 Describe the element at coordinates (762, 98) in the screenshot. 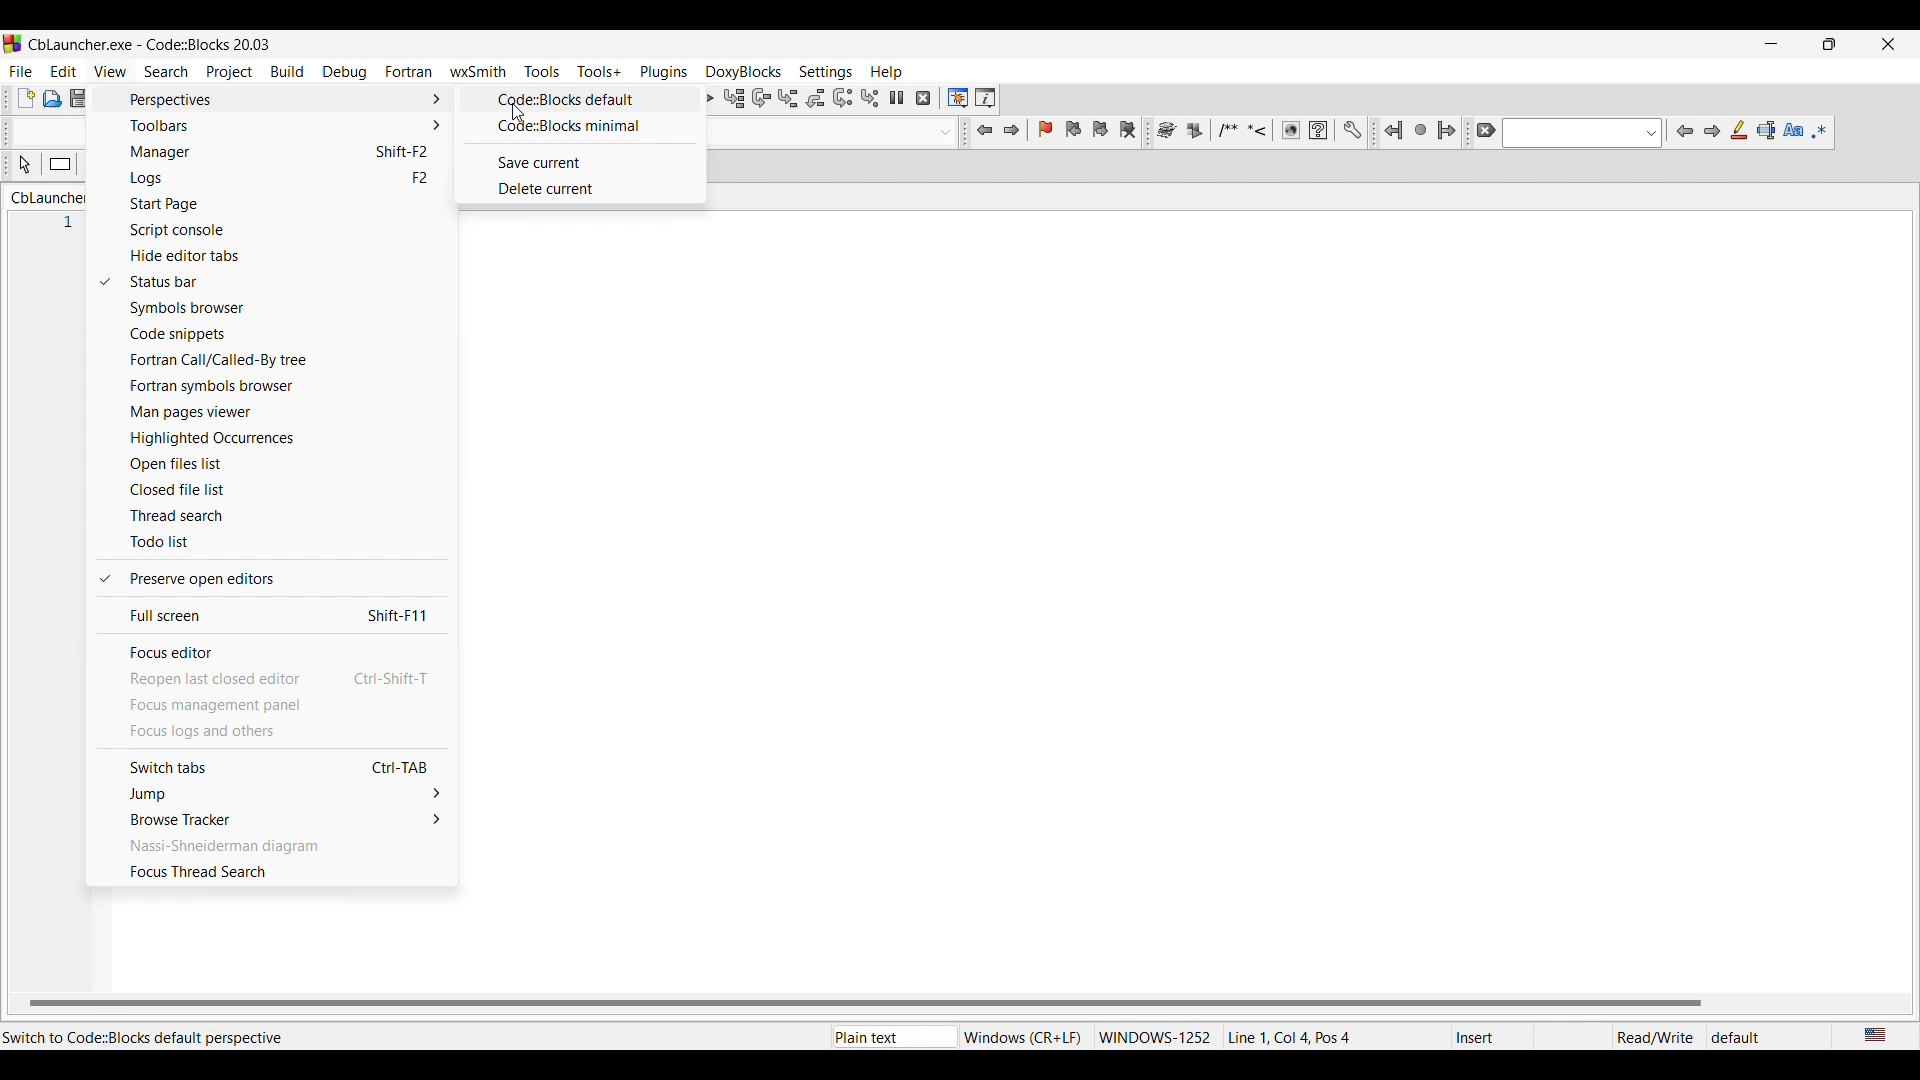

I see `Next line` at that location.